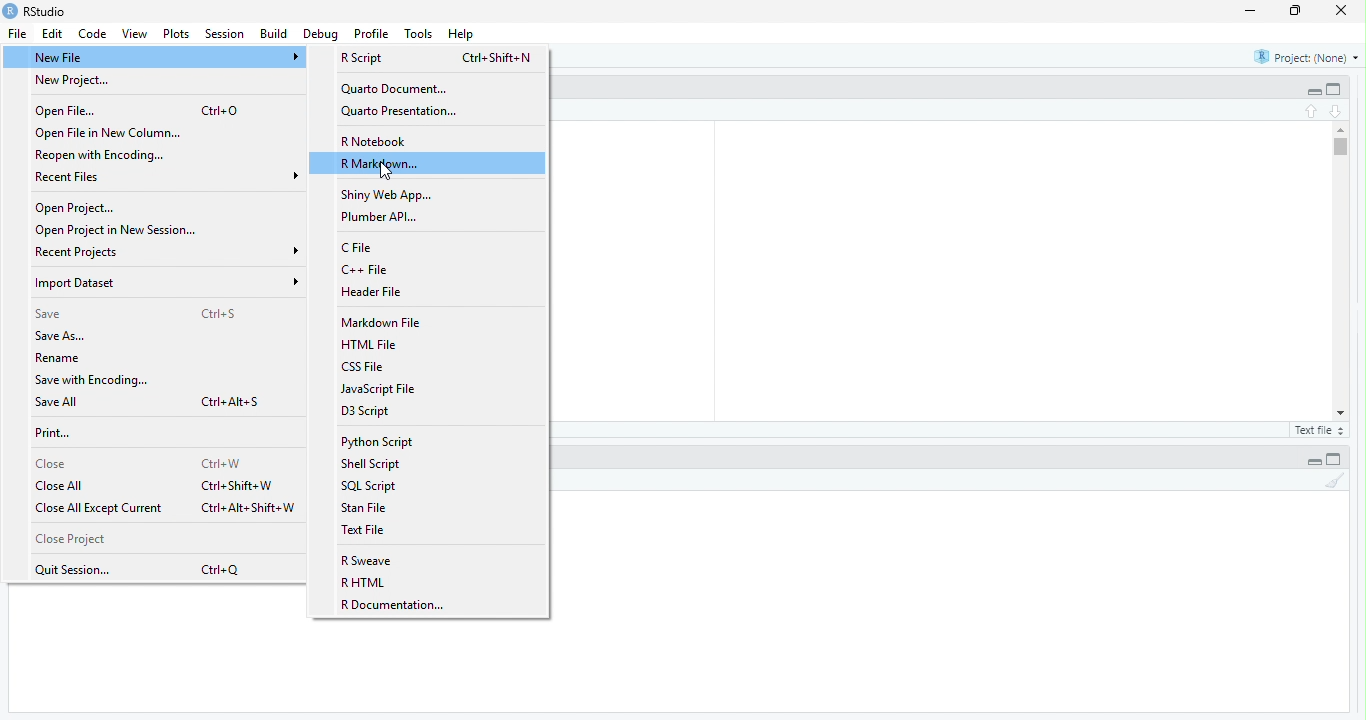  What do you see at coordinates (169, 282) in the screenshot?
I see `Import Dataset` at bounding box center [169, 282].